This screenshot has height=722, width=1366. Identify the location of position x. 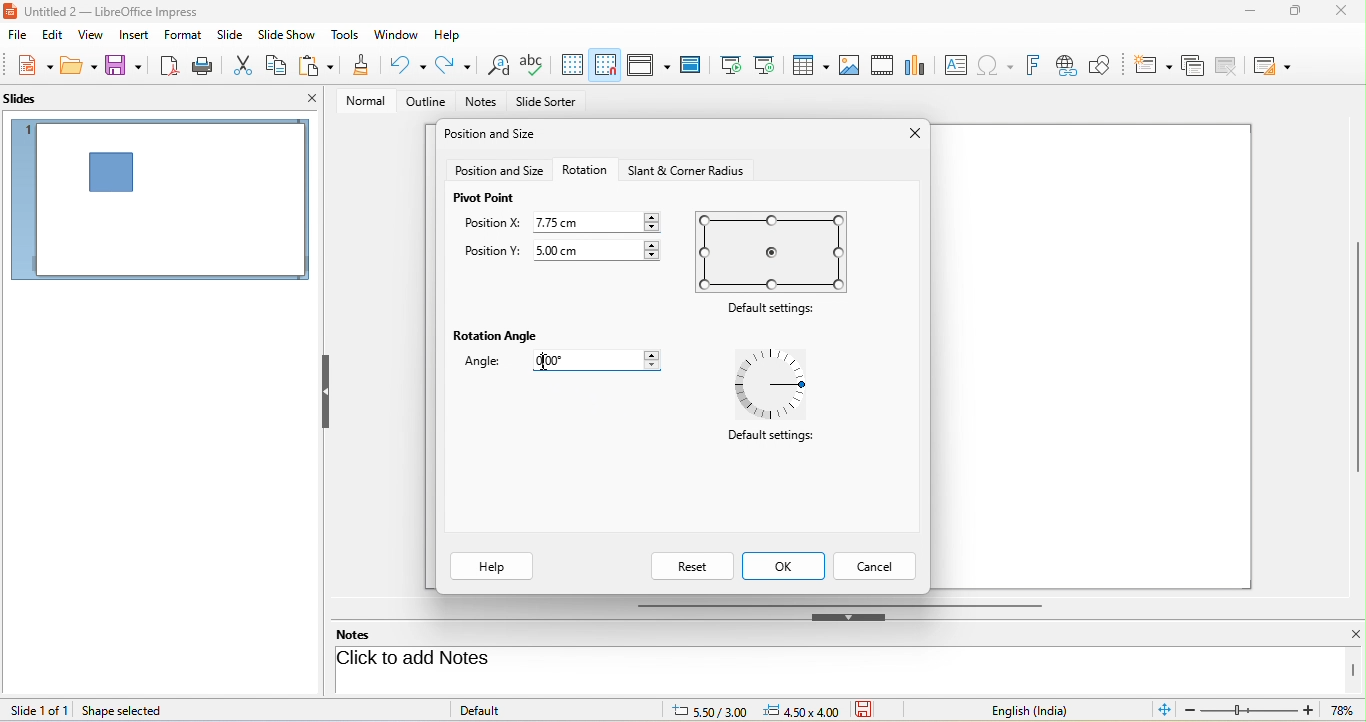
(492, 225).